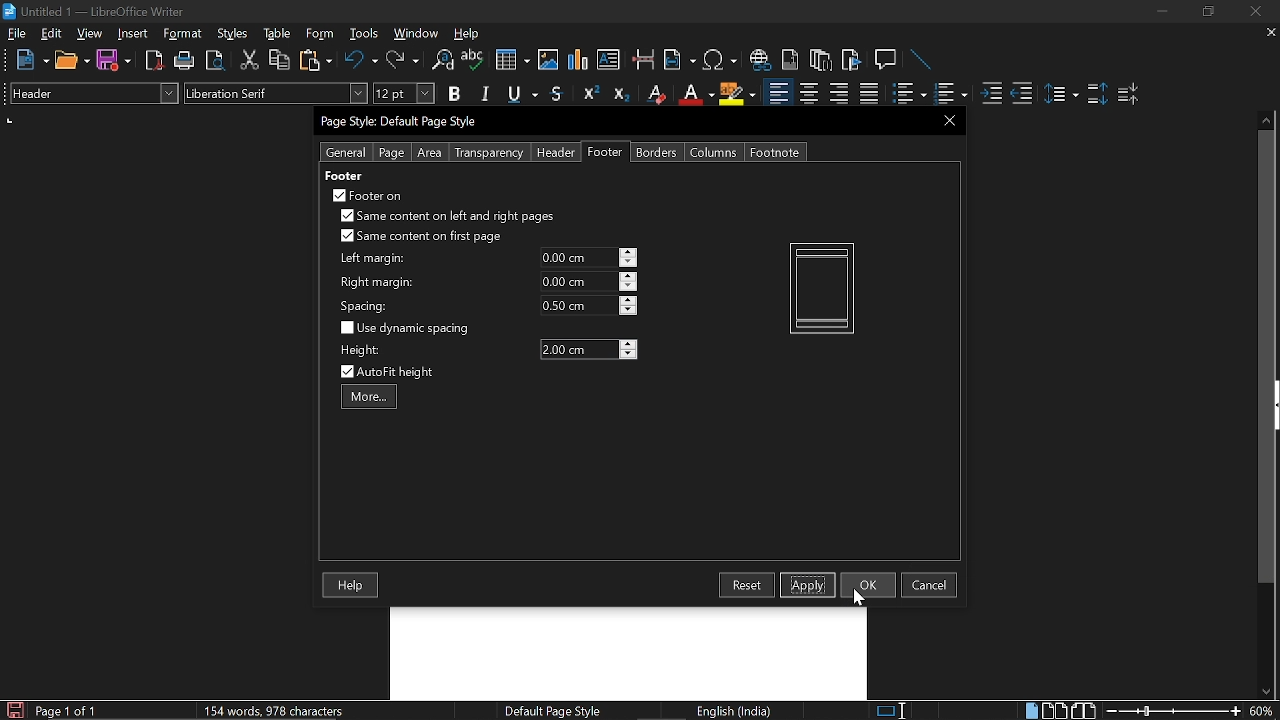 This screenshot has width=1280, height=720. What do you see at coordinates (578, 305) in the screenshot?
I see `current spacing` at bounding box center [578, 305].